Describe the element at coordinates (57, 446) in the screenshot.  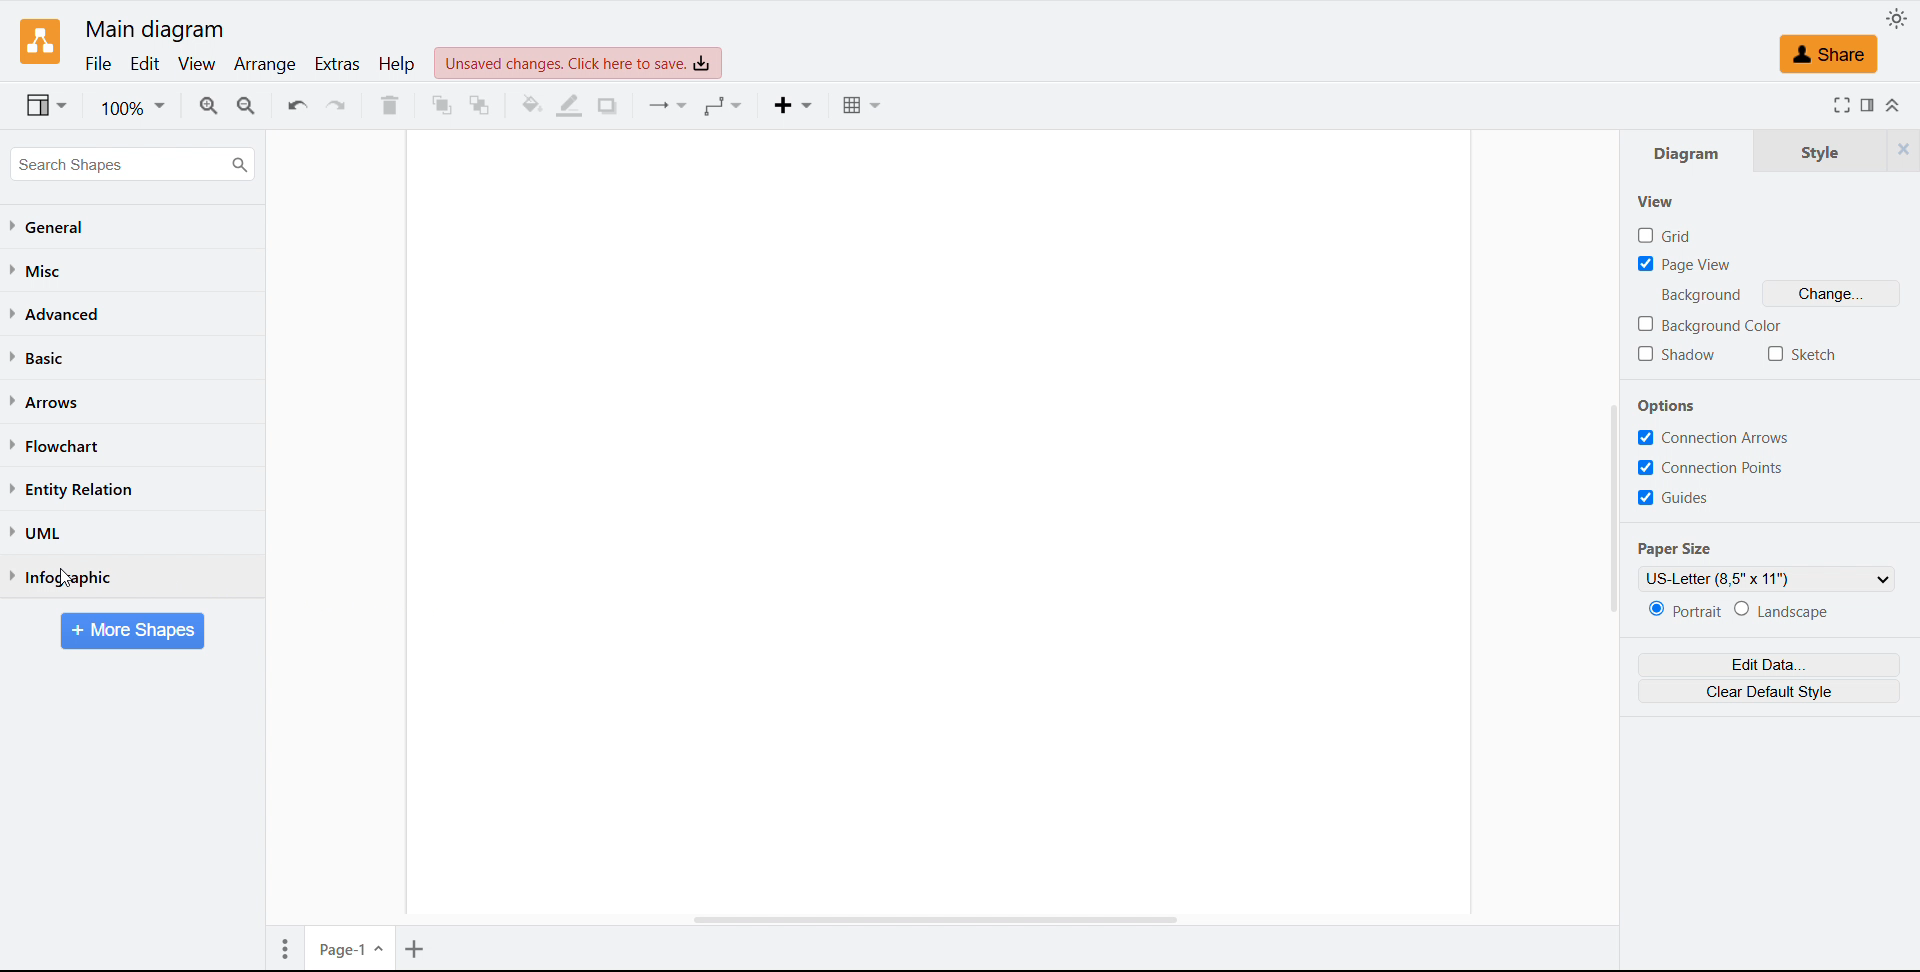
I see `Flow chart` at that location.